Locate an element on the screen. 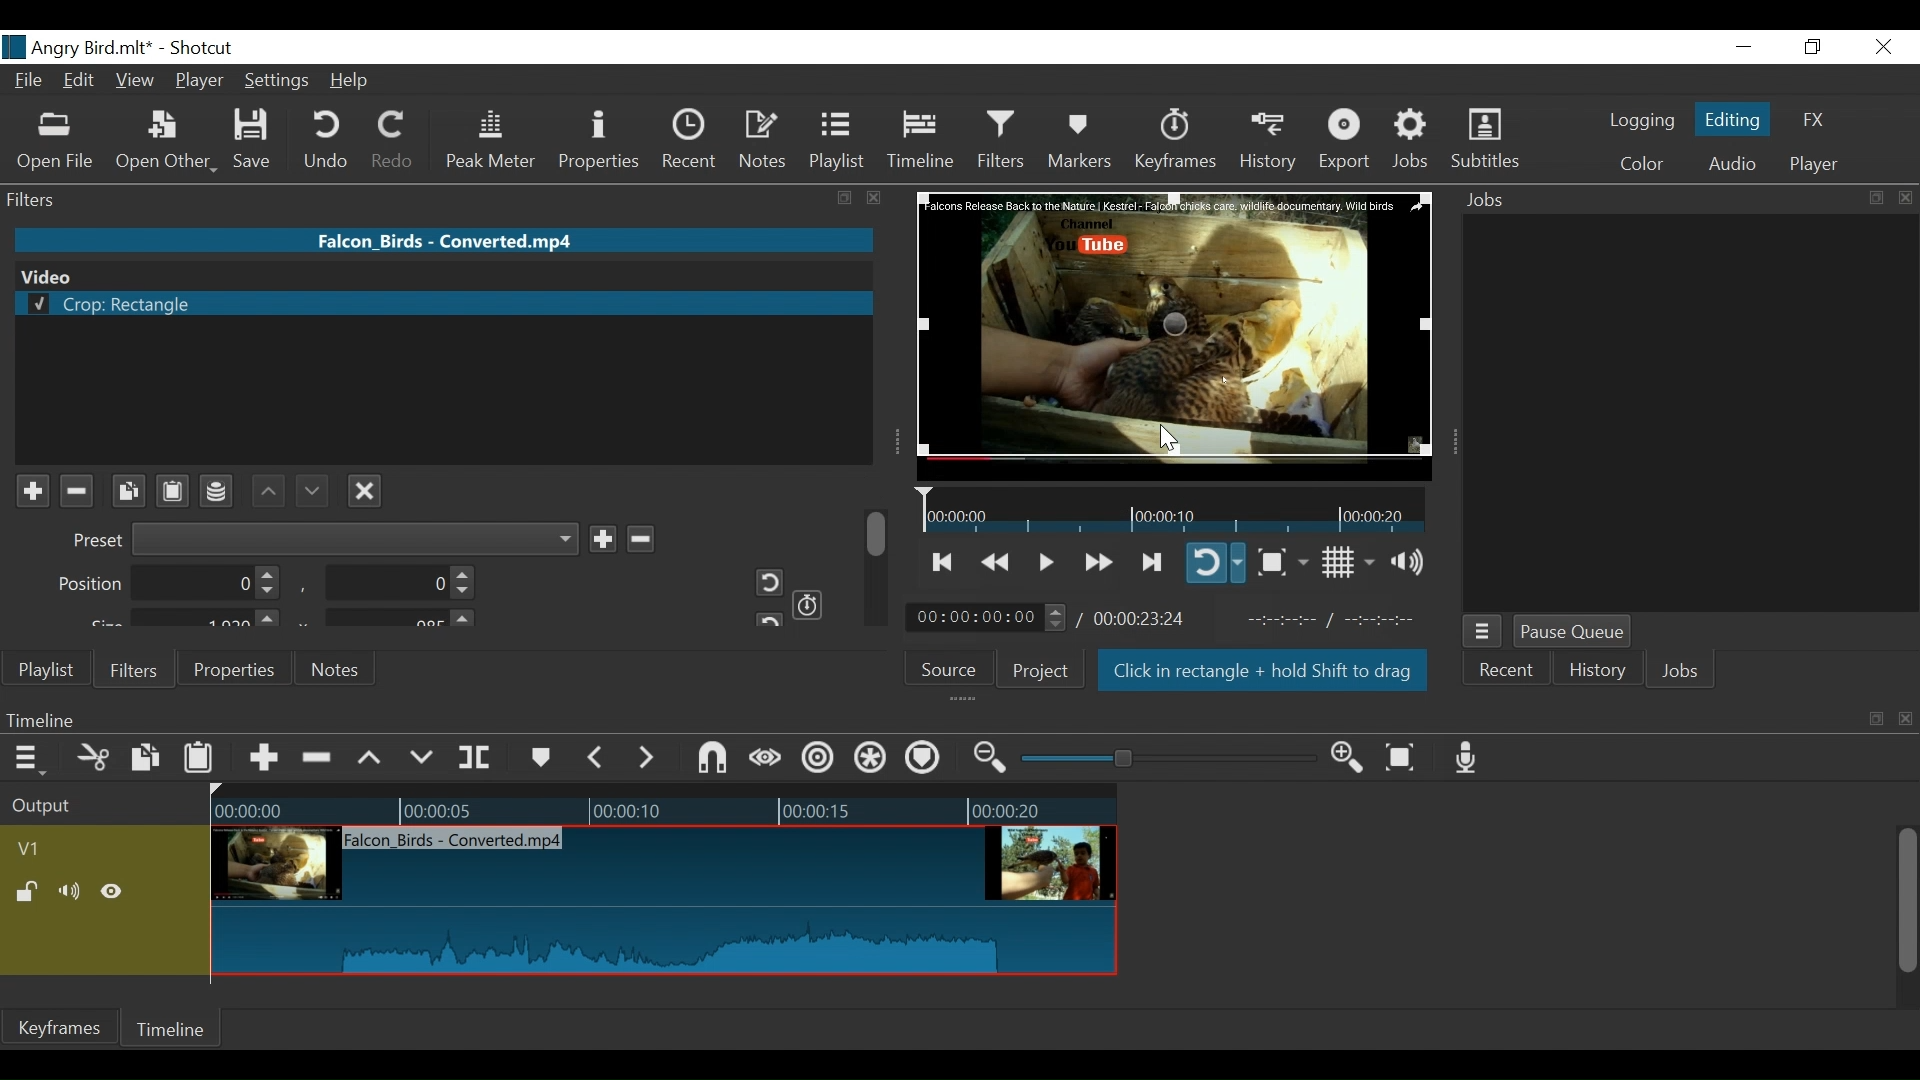  Filters is located at coordinates (131, 668).